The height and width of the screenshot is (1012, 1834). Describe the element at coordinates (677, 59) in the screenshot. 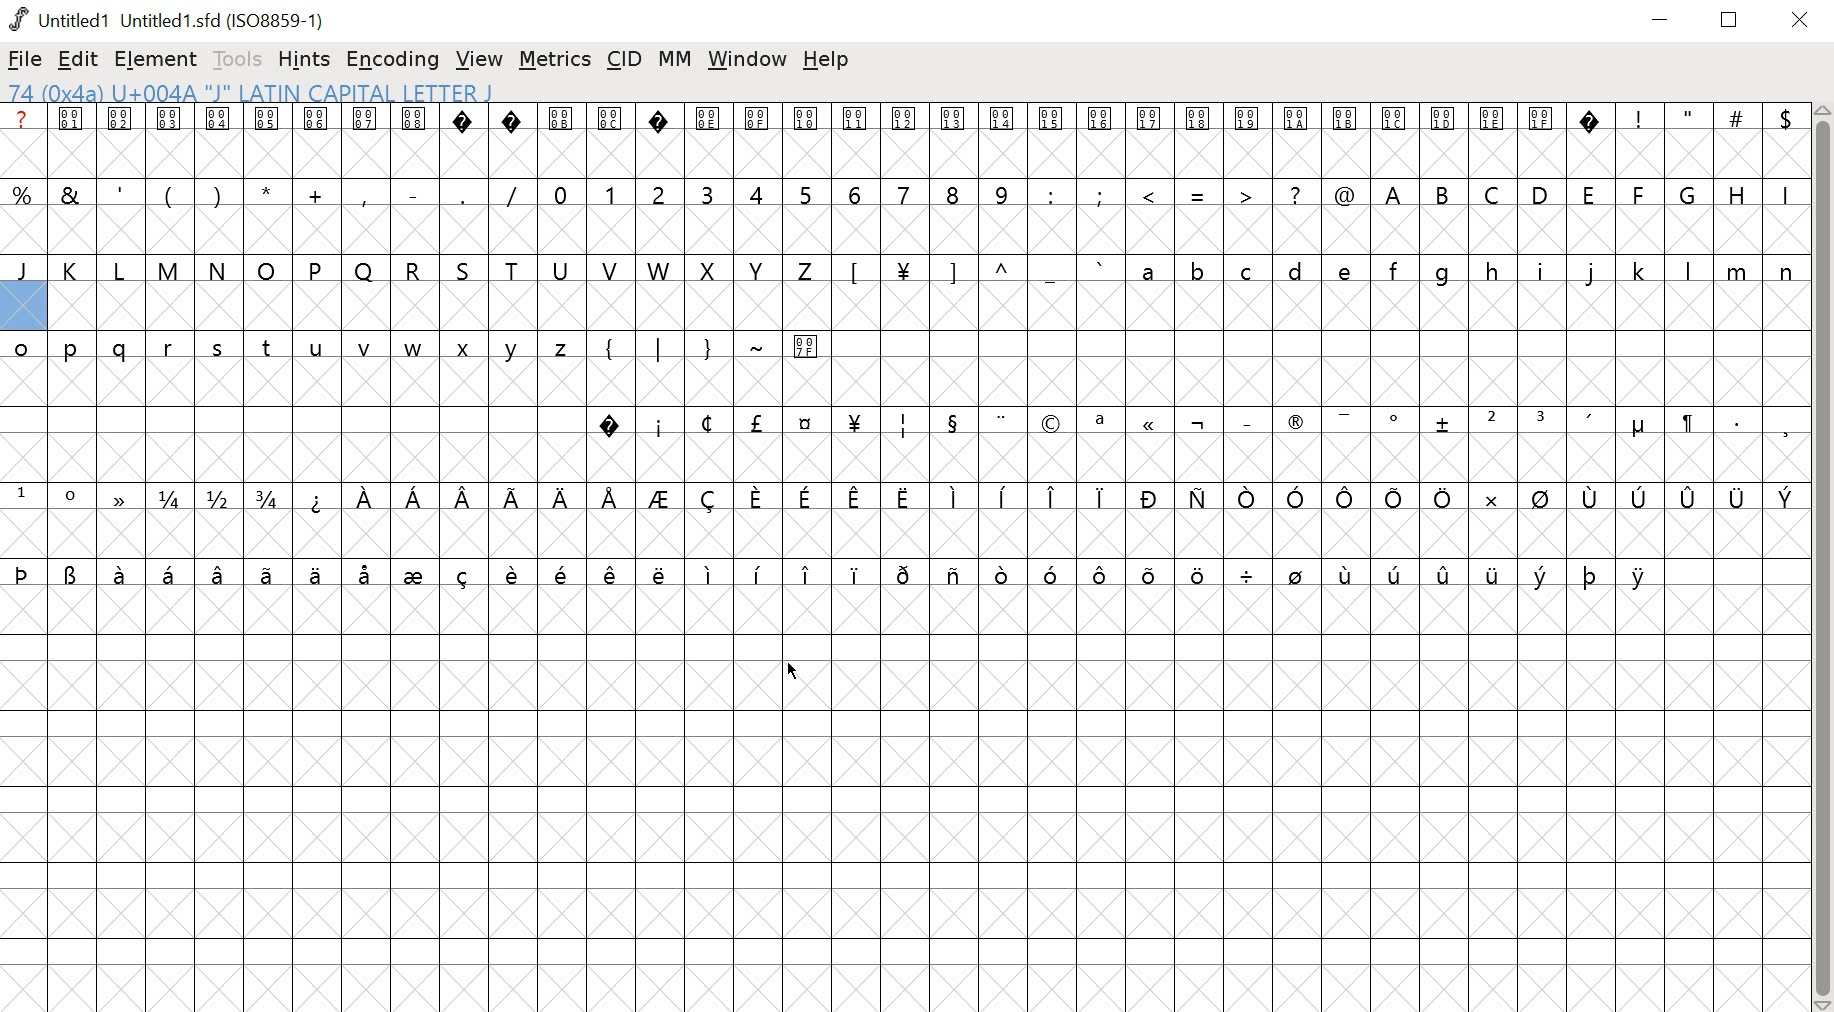

I see `MM` at that location.